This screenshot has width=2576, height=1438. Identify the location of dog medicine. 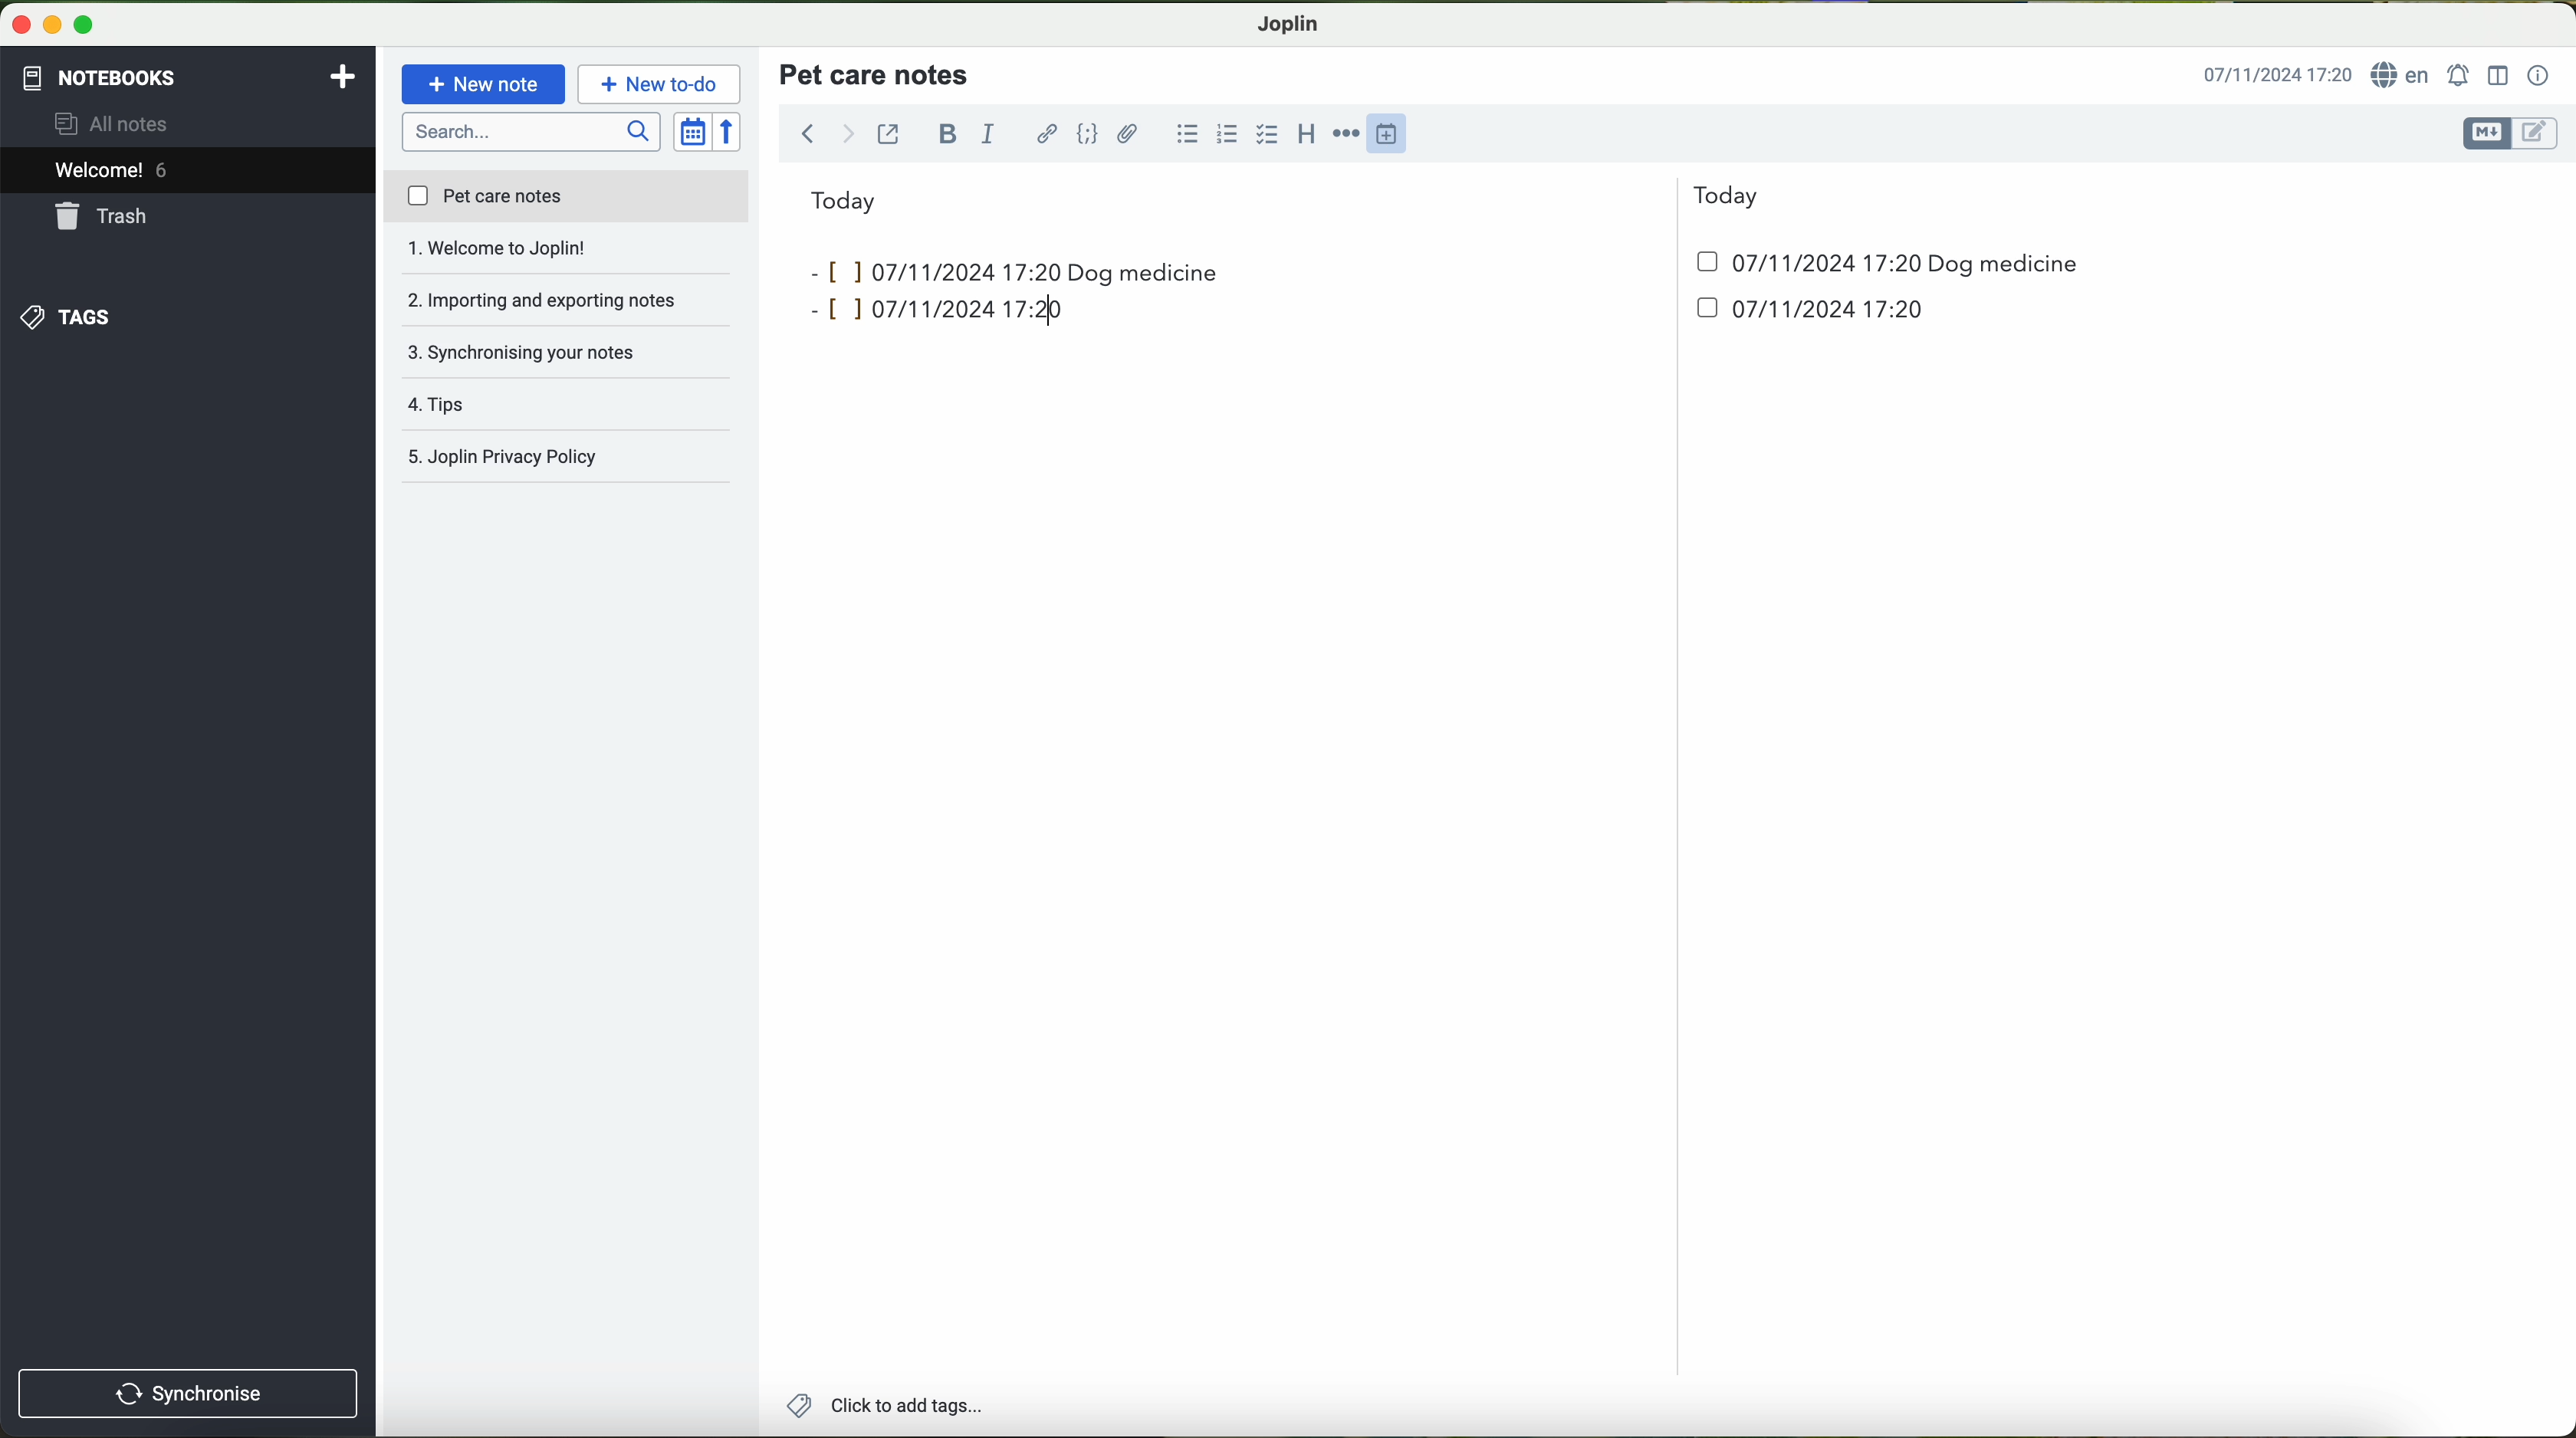
(1145, 275).